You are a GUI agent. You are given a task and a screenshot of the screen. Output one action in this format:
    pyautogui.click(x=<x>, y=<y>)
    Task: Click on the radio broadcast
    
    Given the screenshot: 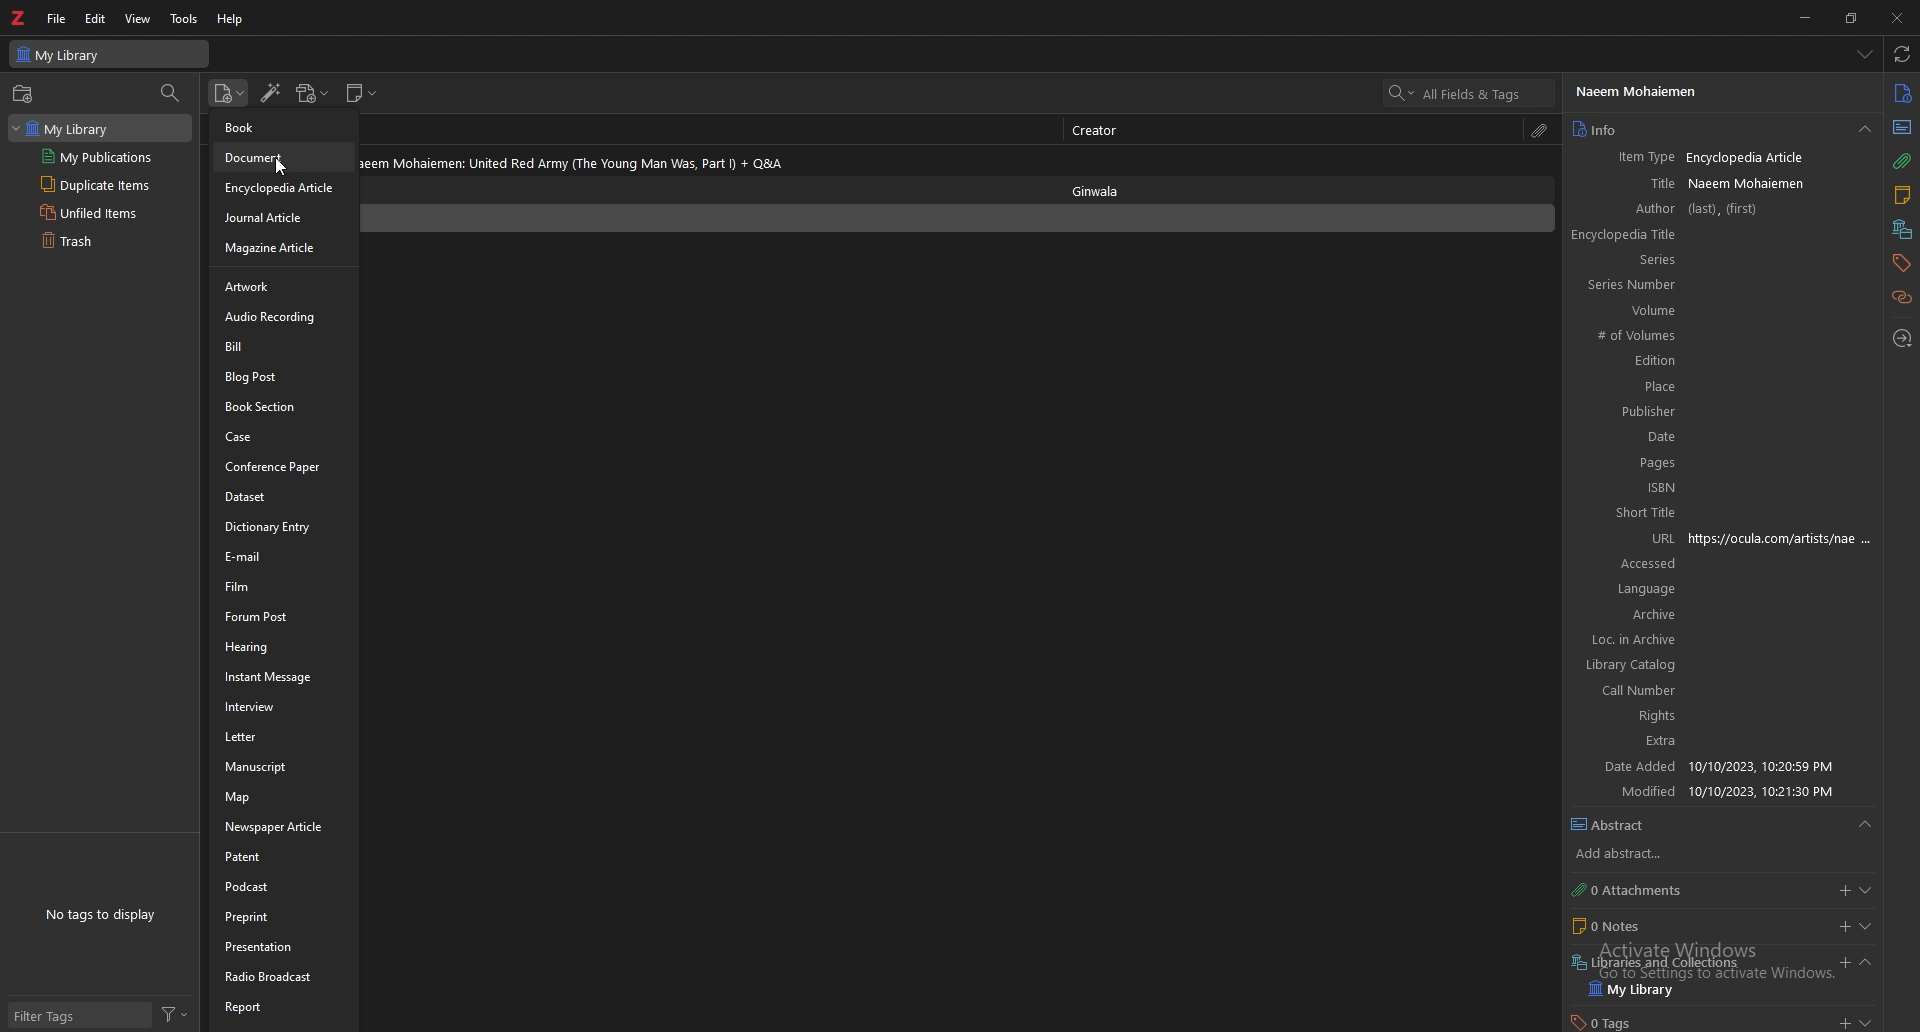 What is the action you would take?
    pyautogui.click(x=283, y=976)
    